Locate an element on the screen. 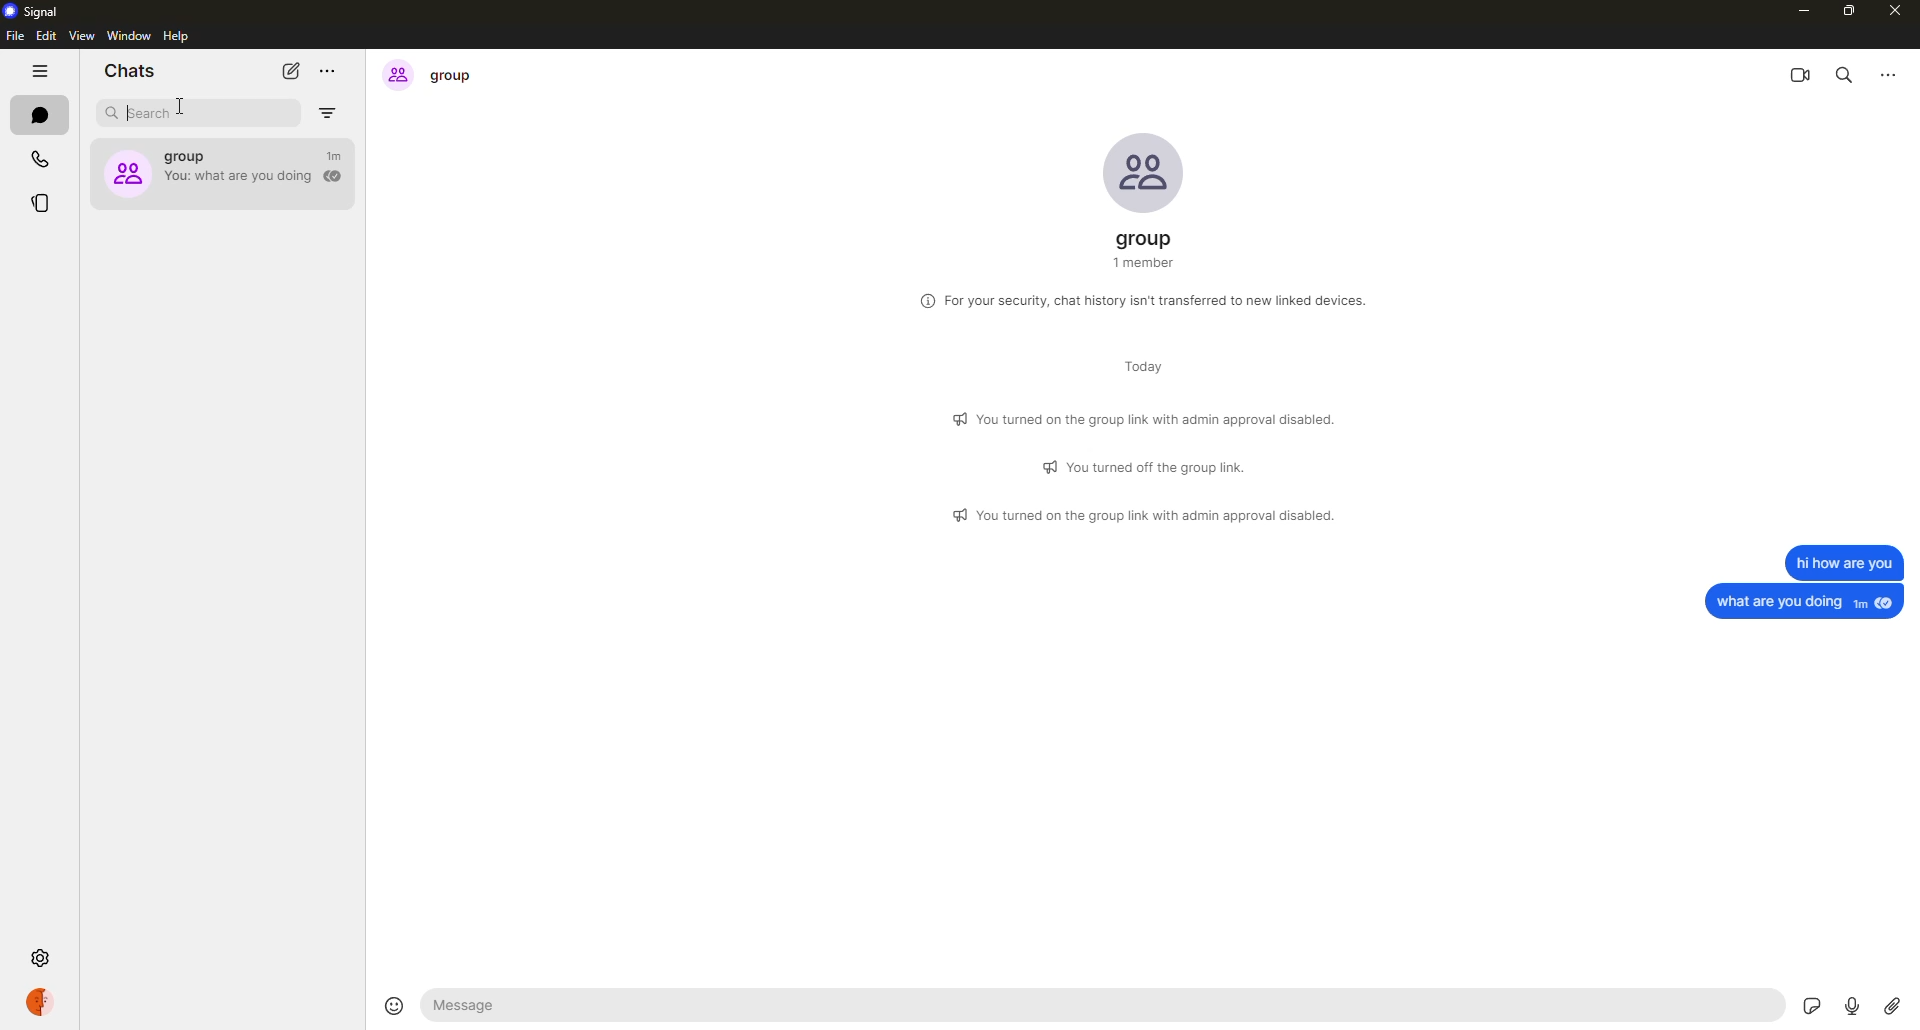 Image resolution: width=1920 pixels, height=1030 pixels. minimize is located at coordinates (1798, 10).